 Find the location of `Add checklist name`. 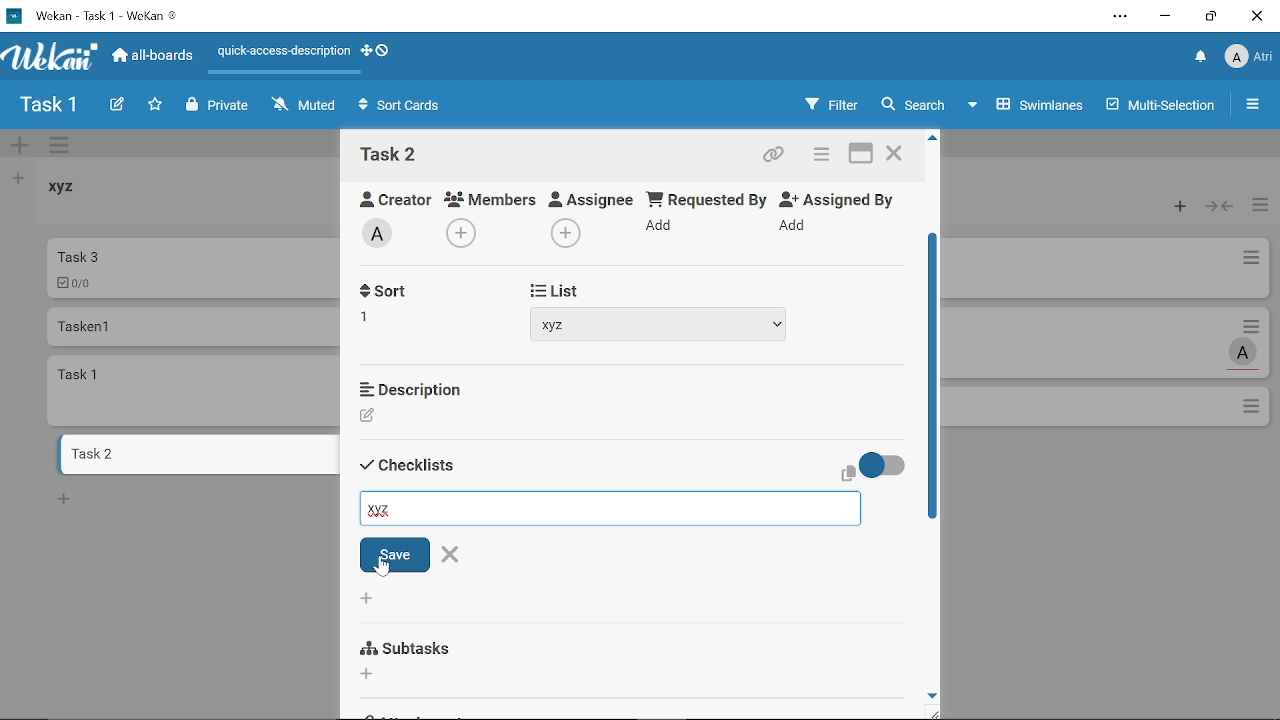

Add checklist name is located at coordinates (608, 508).